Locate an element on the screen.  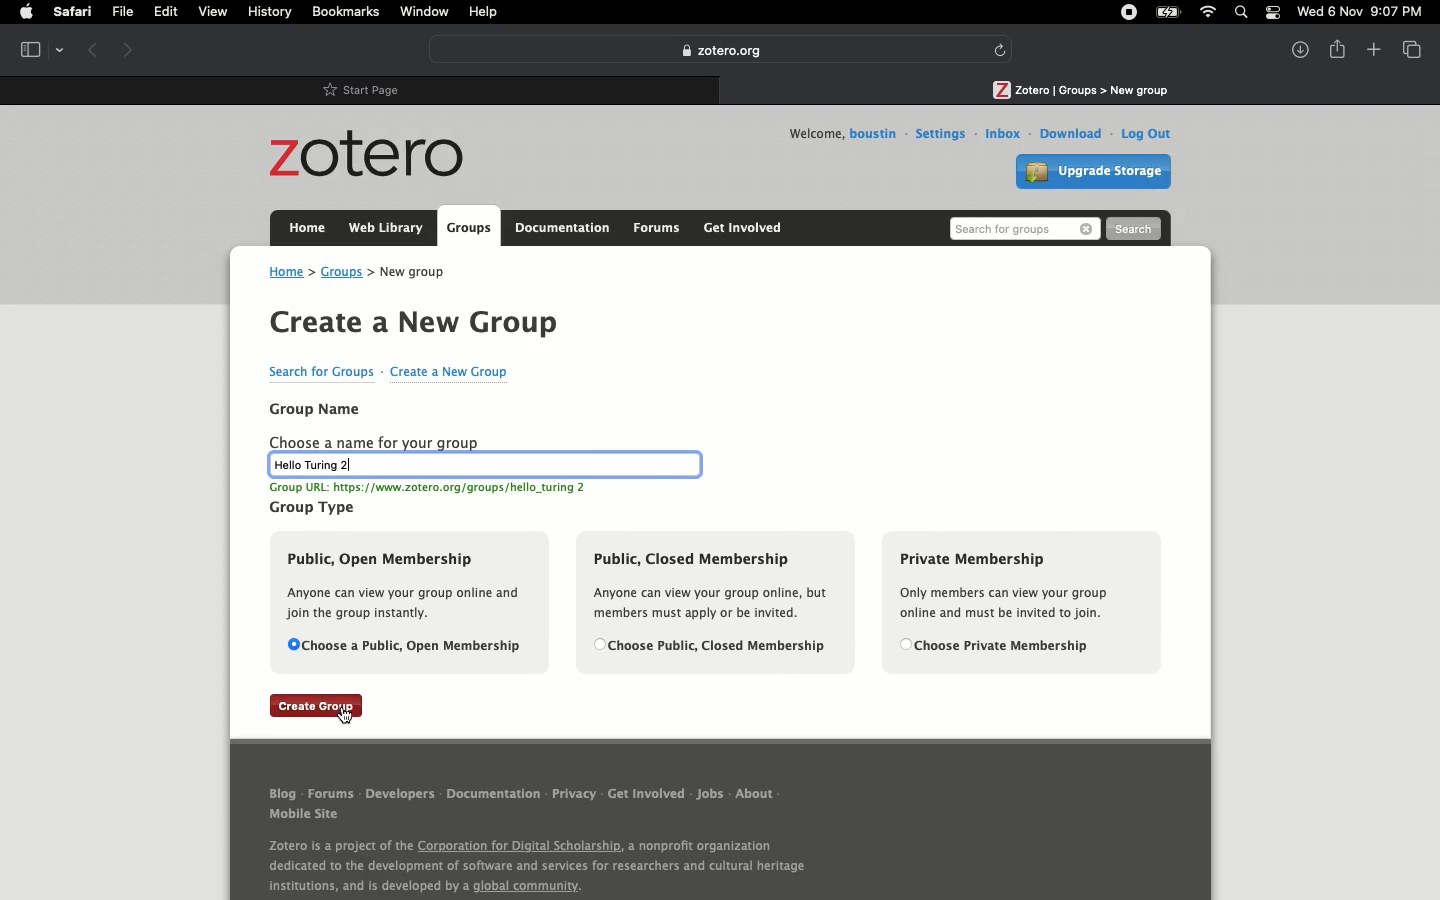
New tab is located at coordinates (1372, 50).